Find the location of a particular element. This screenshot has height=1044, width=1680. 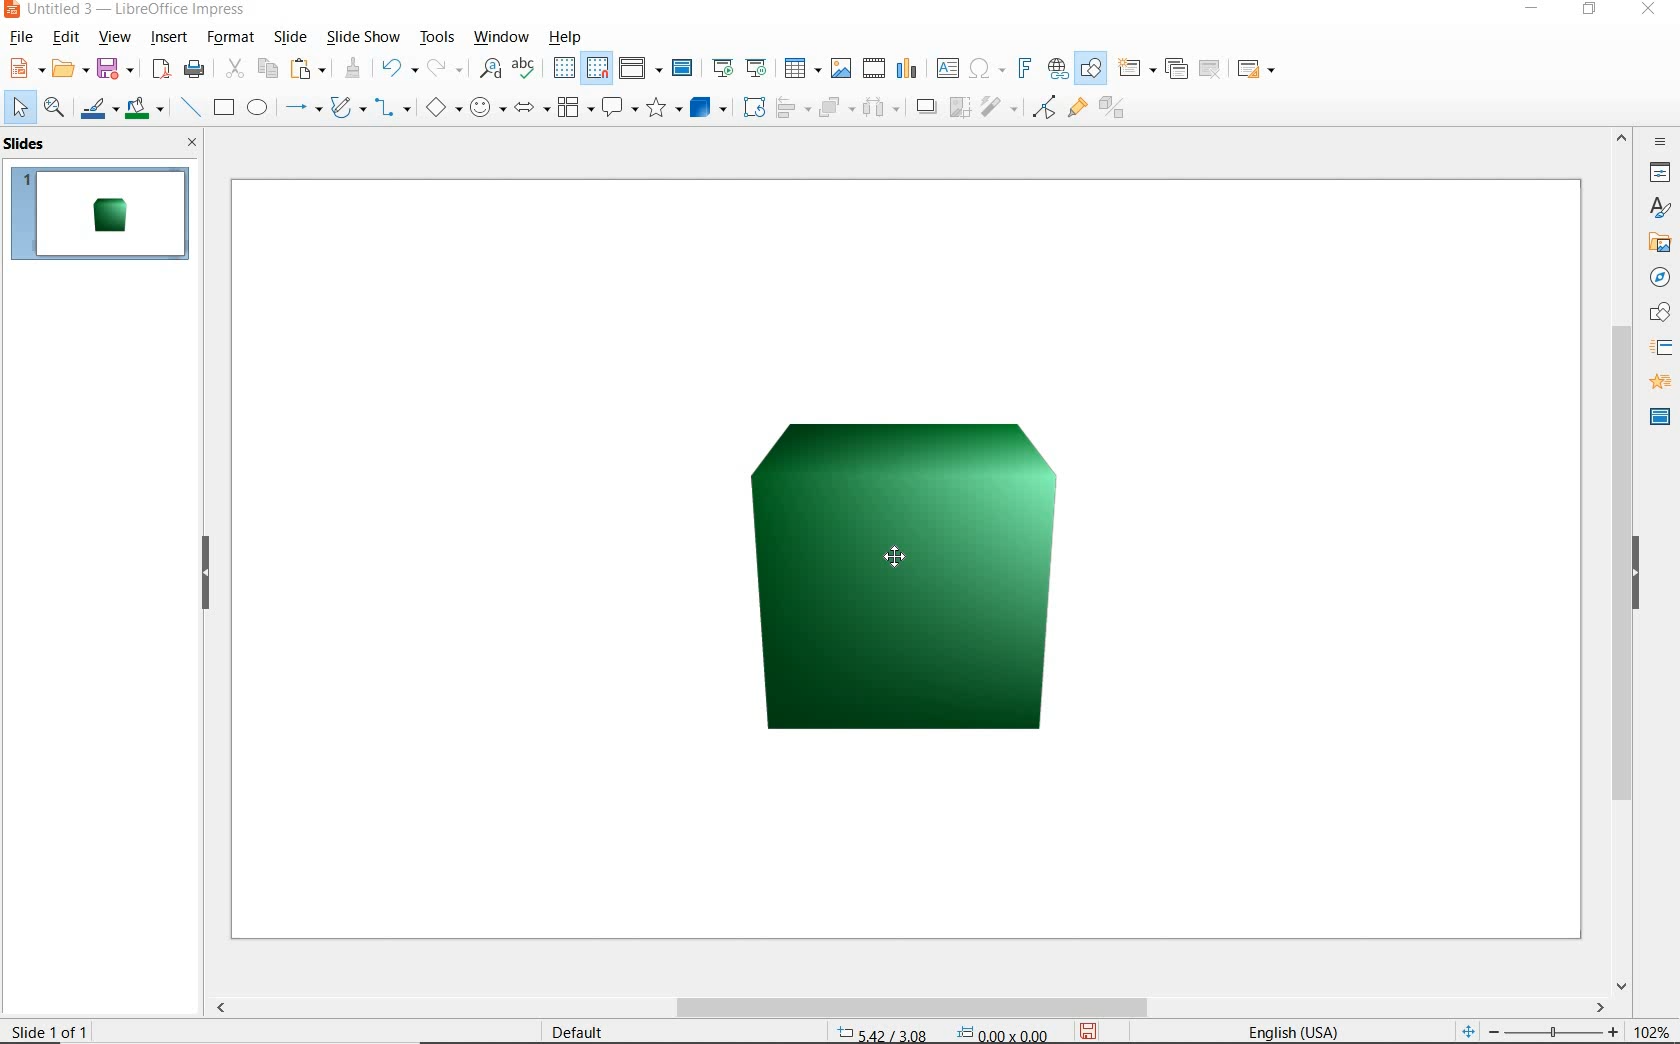

paste is located at coordinates (309, 69).